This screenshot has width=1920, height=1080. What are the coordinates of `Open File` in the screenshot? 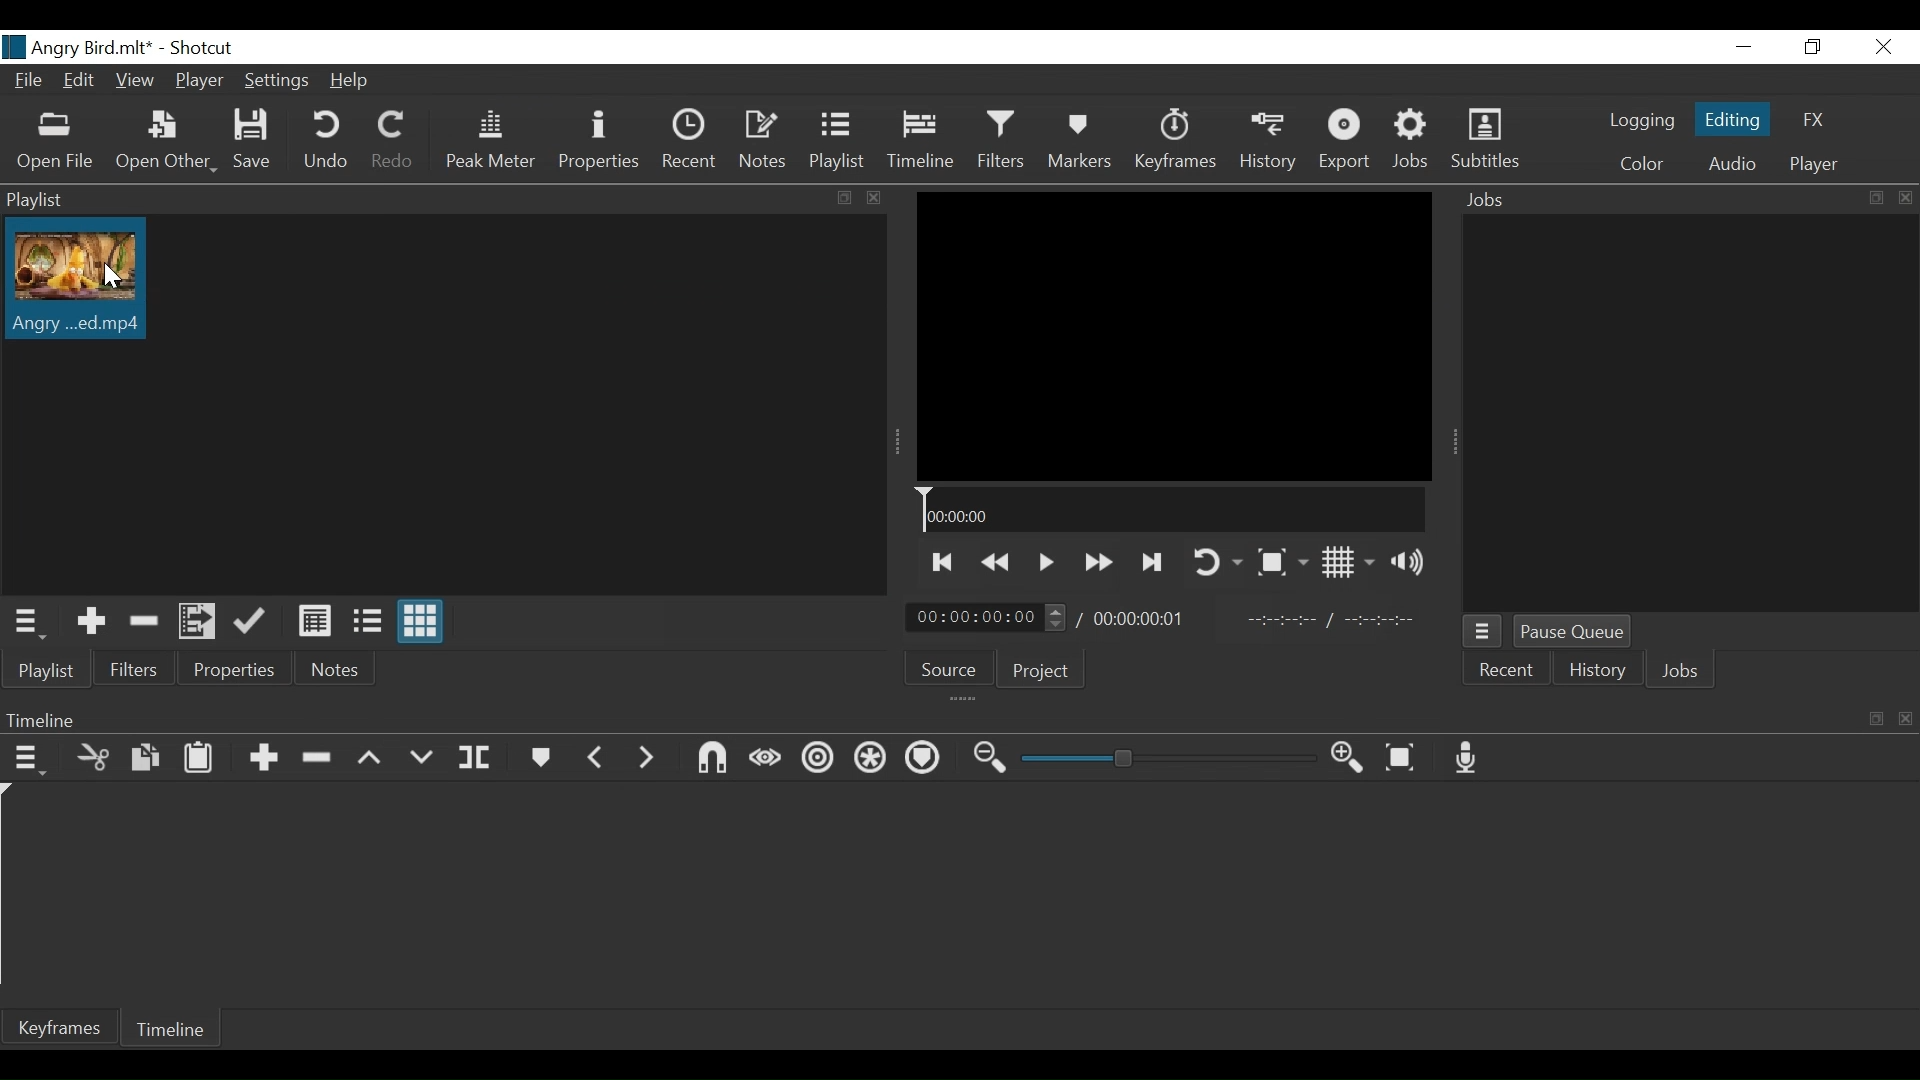 It's located at (56, 144).